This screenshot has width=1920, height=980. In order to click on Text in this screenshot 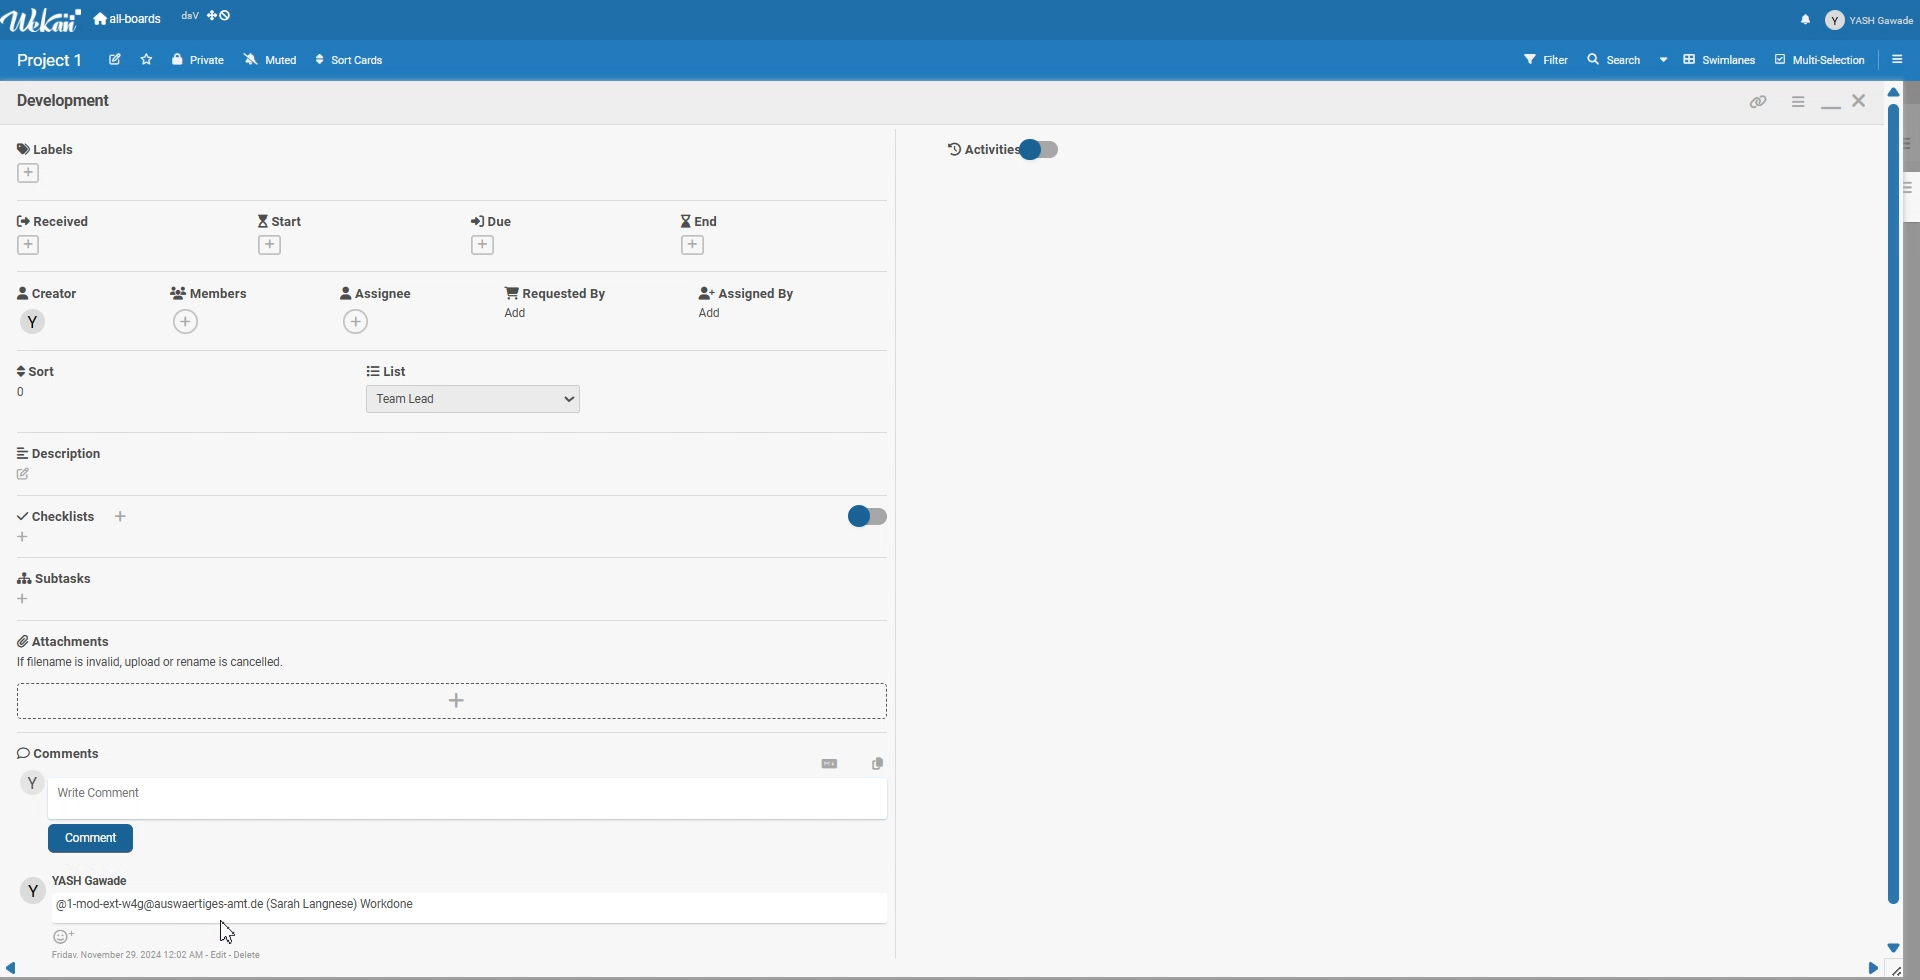, I will do `click(65, 102)`.